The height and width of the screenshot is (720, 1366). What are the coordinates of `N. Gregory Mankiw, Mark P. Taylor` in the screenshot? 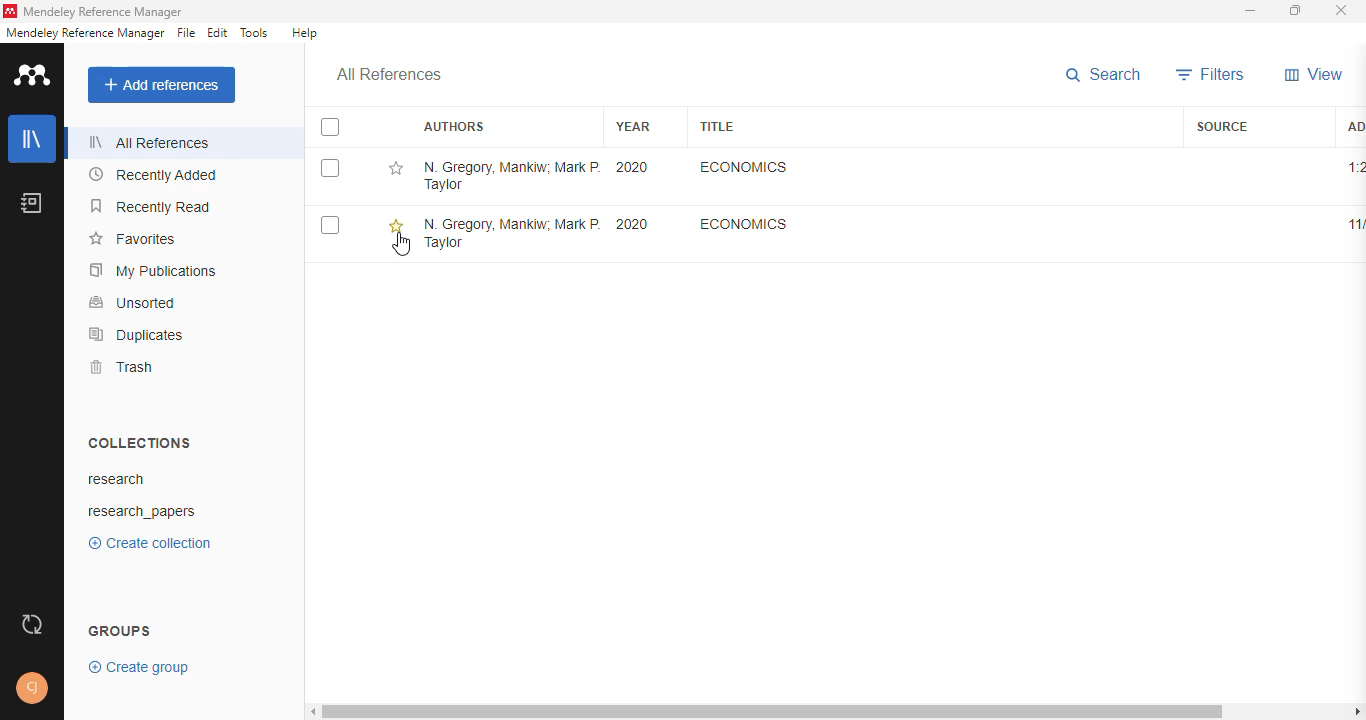 It's located at (511, 176).